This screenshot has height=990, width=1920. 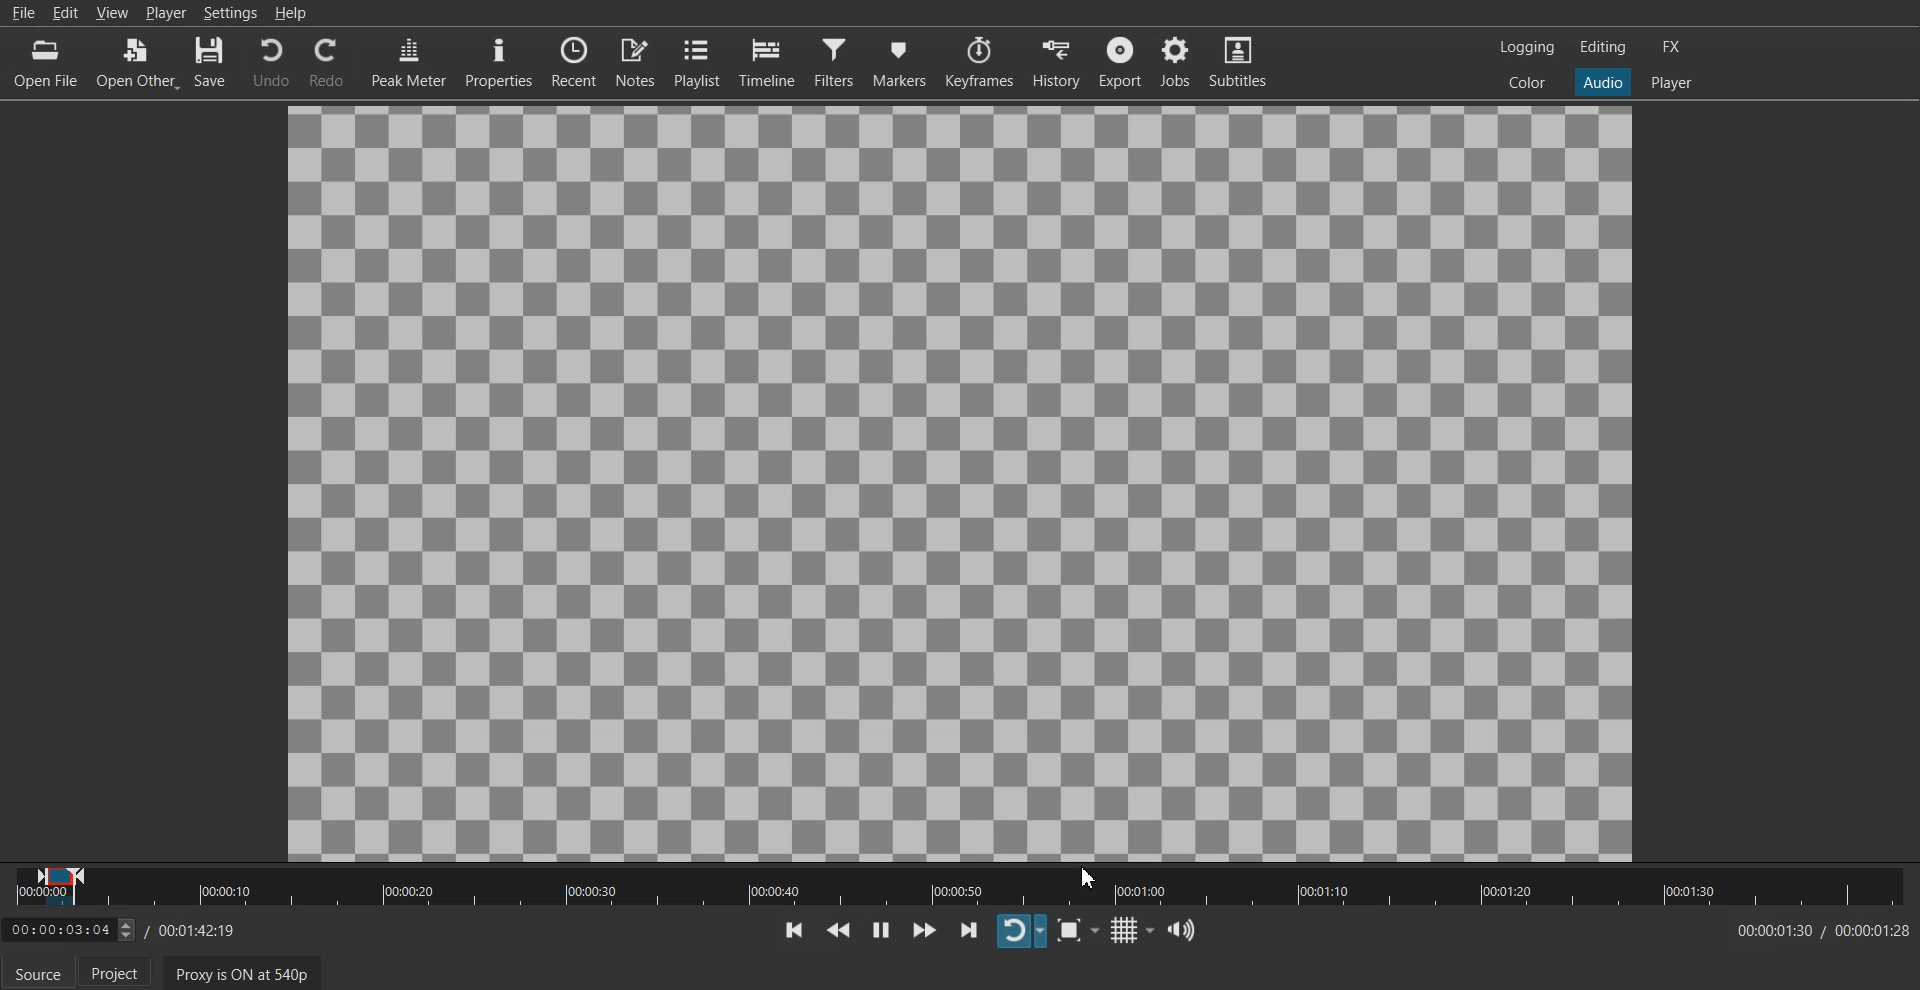 What do you see at coordinates (794, 930) in the screenshot?
I see `Skip To previous point` at bounding box center [794, 930].